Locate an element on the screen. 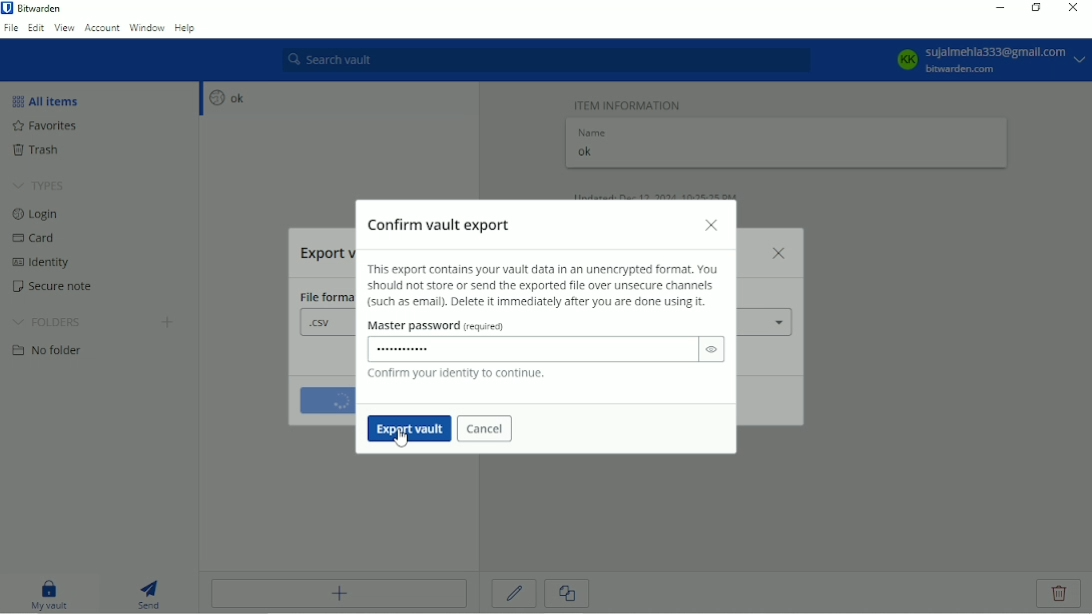  Show/hide is located at coordinates (712, 350).